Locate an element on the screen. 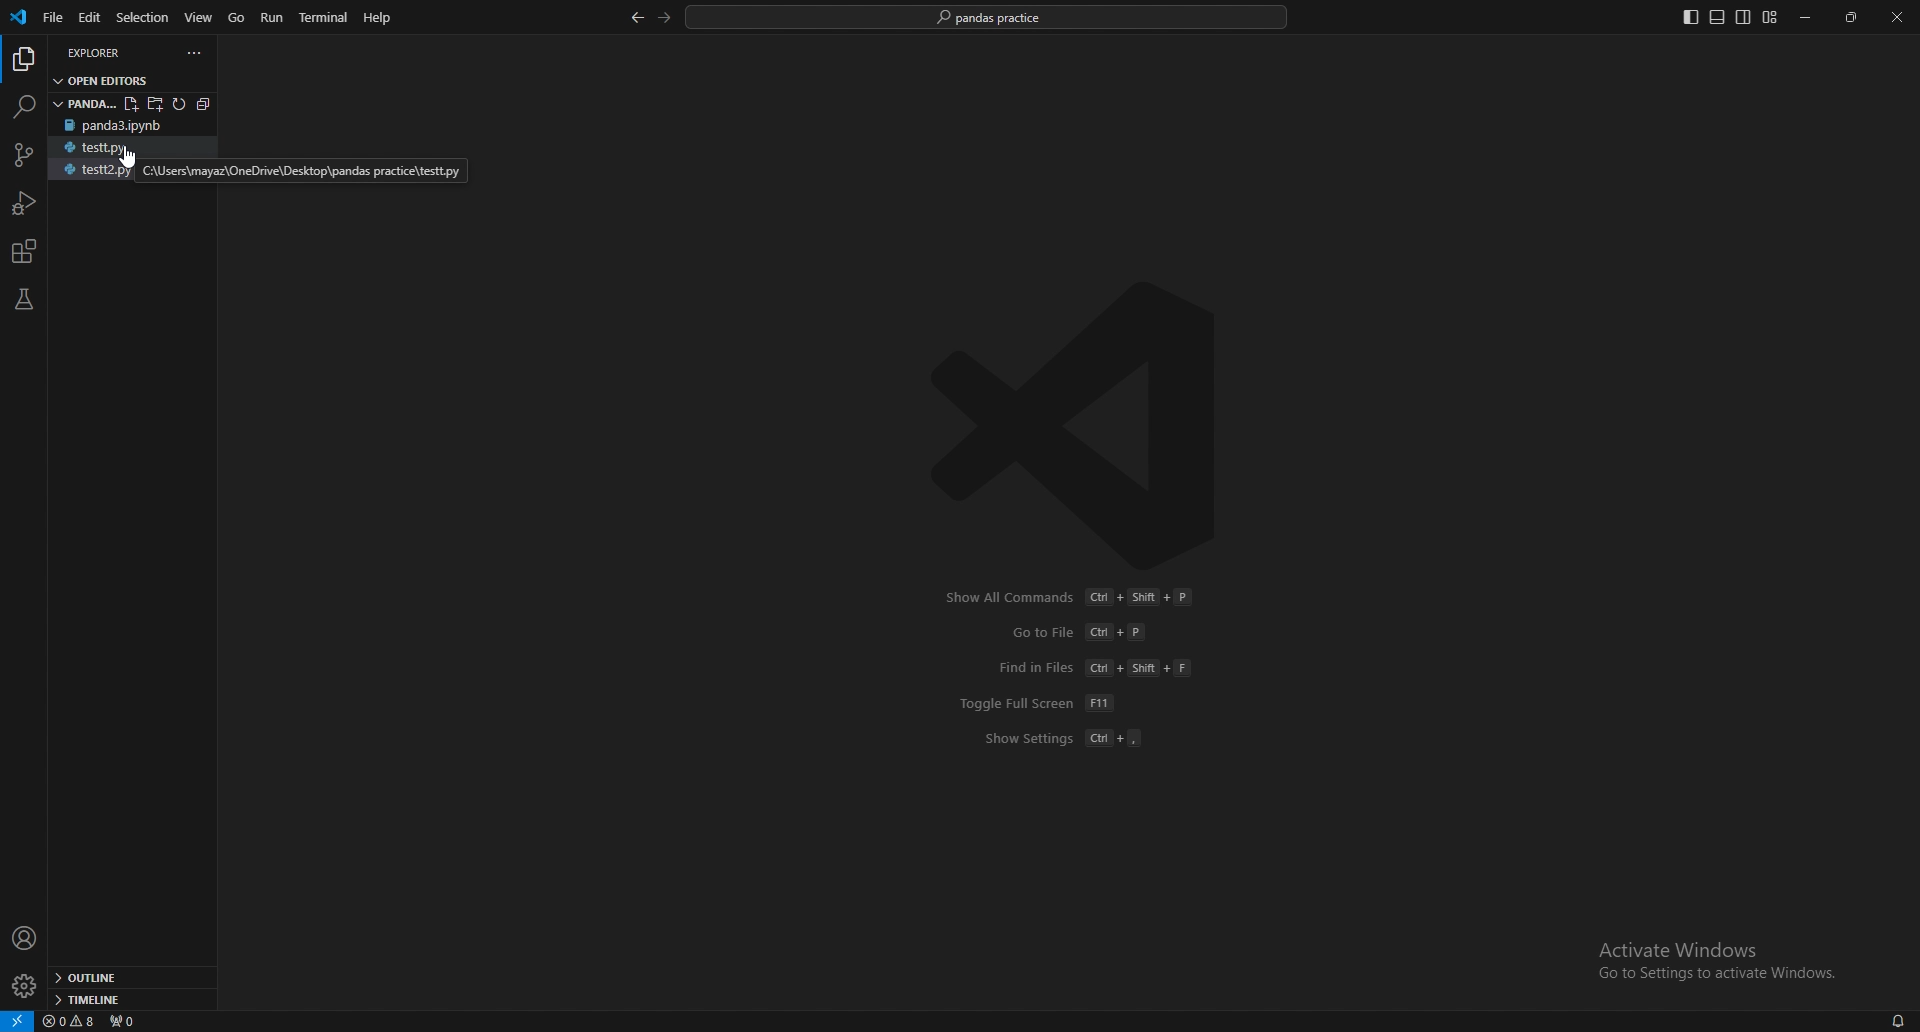 The height and width of the screenshot is (1032, 1920). settings is located at coordinates (26, 986).